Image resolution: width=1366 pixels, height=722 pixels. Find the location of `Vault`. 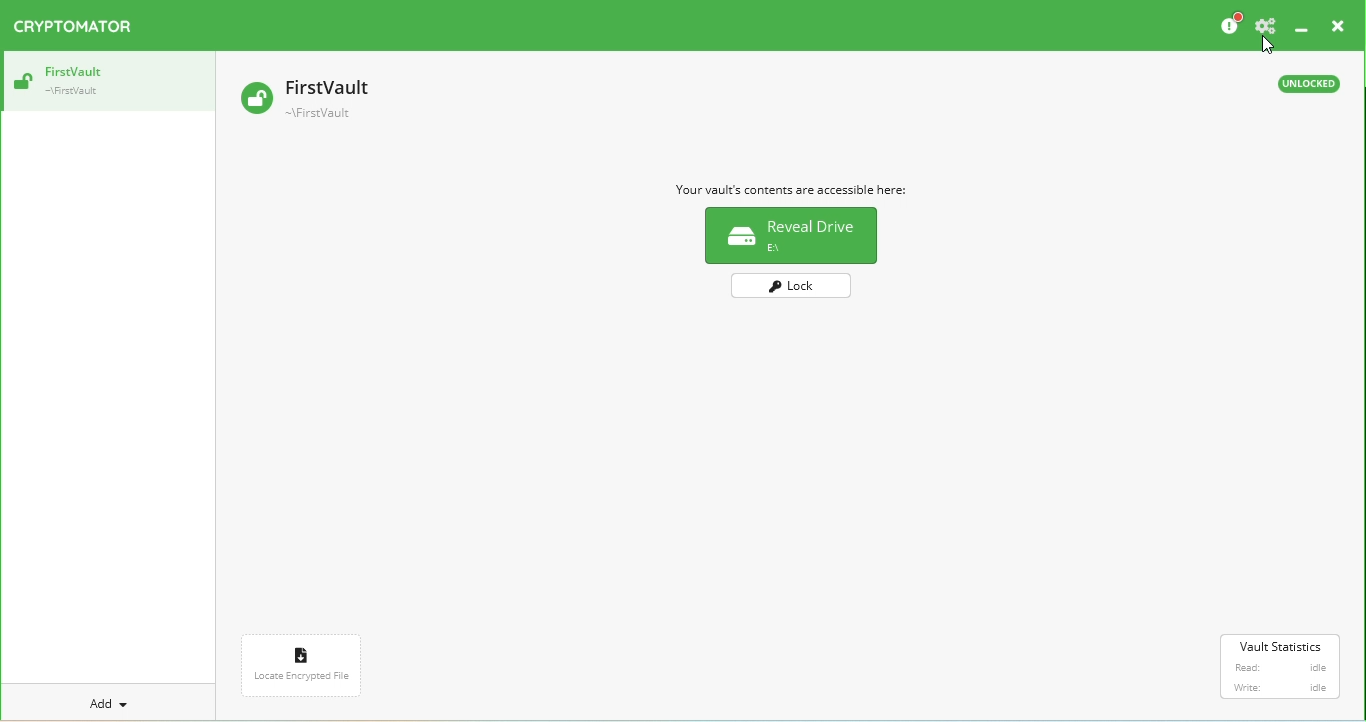

Vault is located at coordinates (319, 103).